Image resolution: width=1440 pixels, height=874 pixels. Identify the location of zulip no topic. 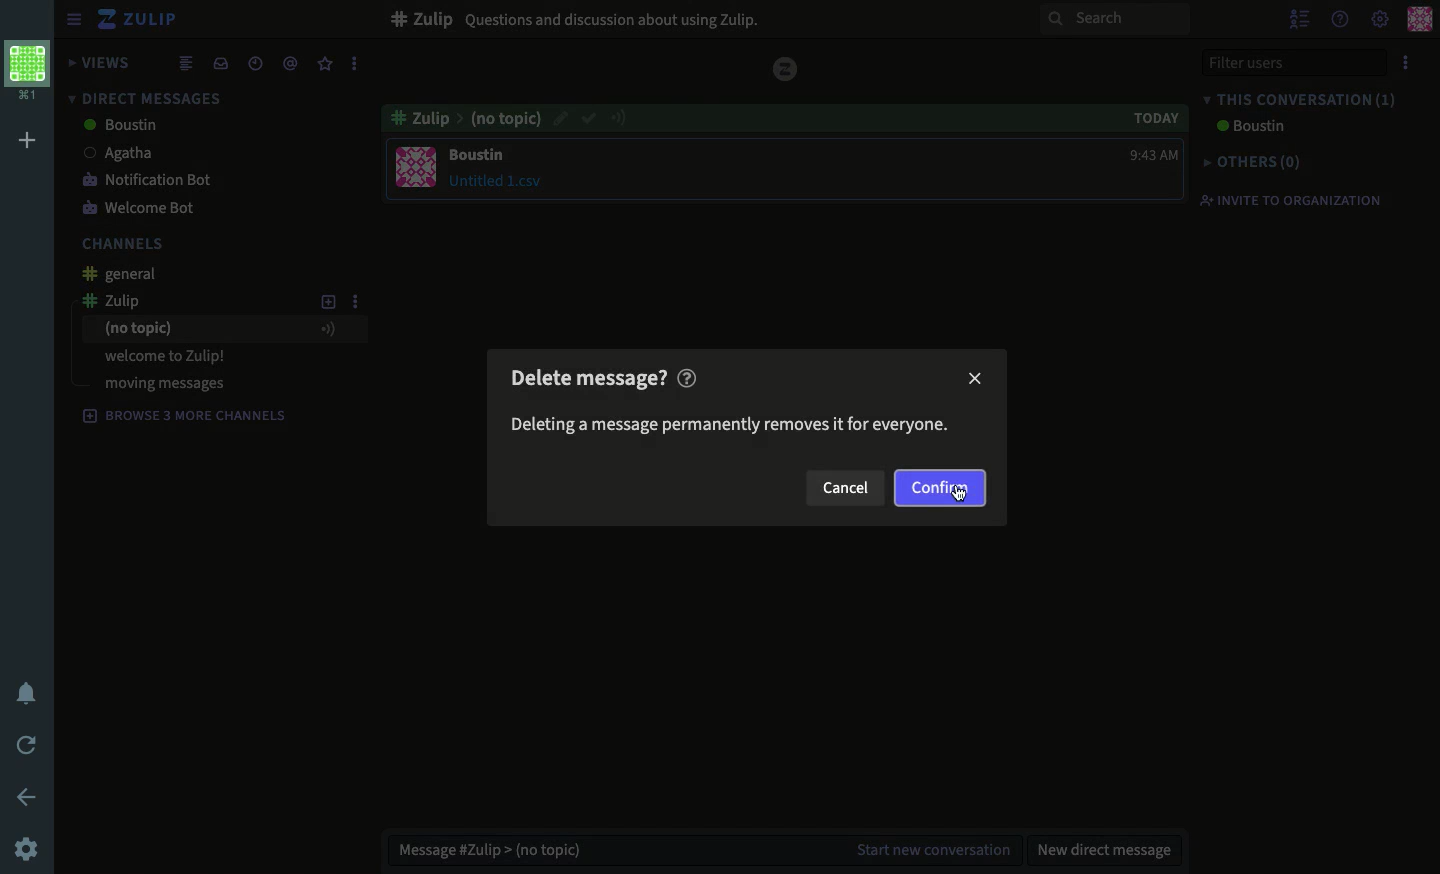
(465, 117).